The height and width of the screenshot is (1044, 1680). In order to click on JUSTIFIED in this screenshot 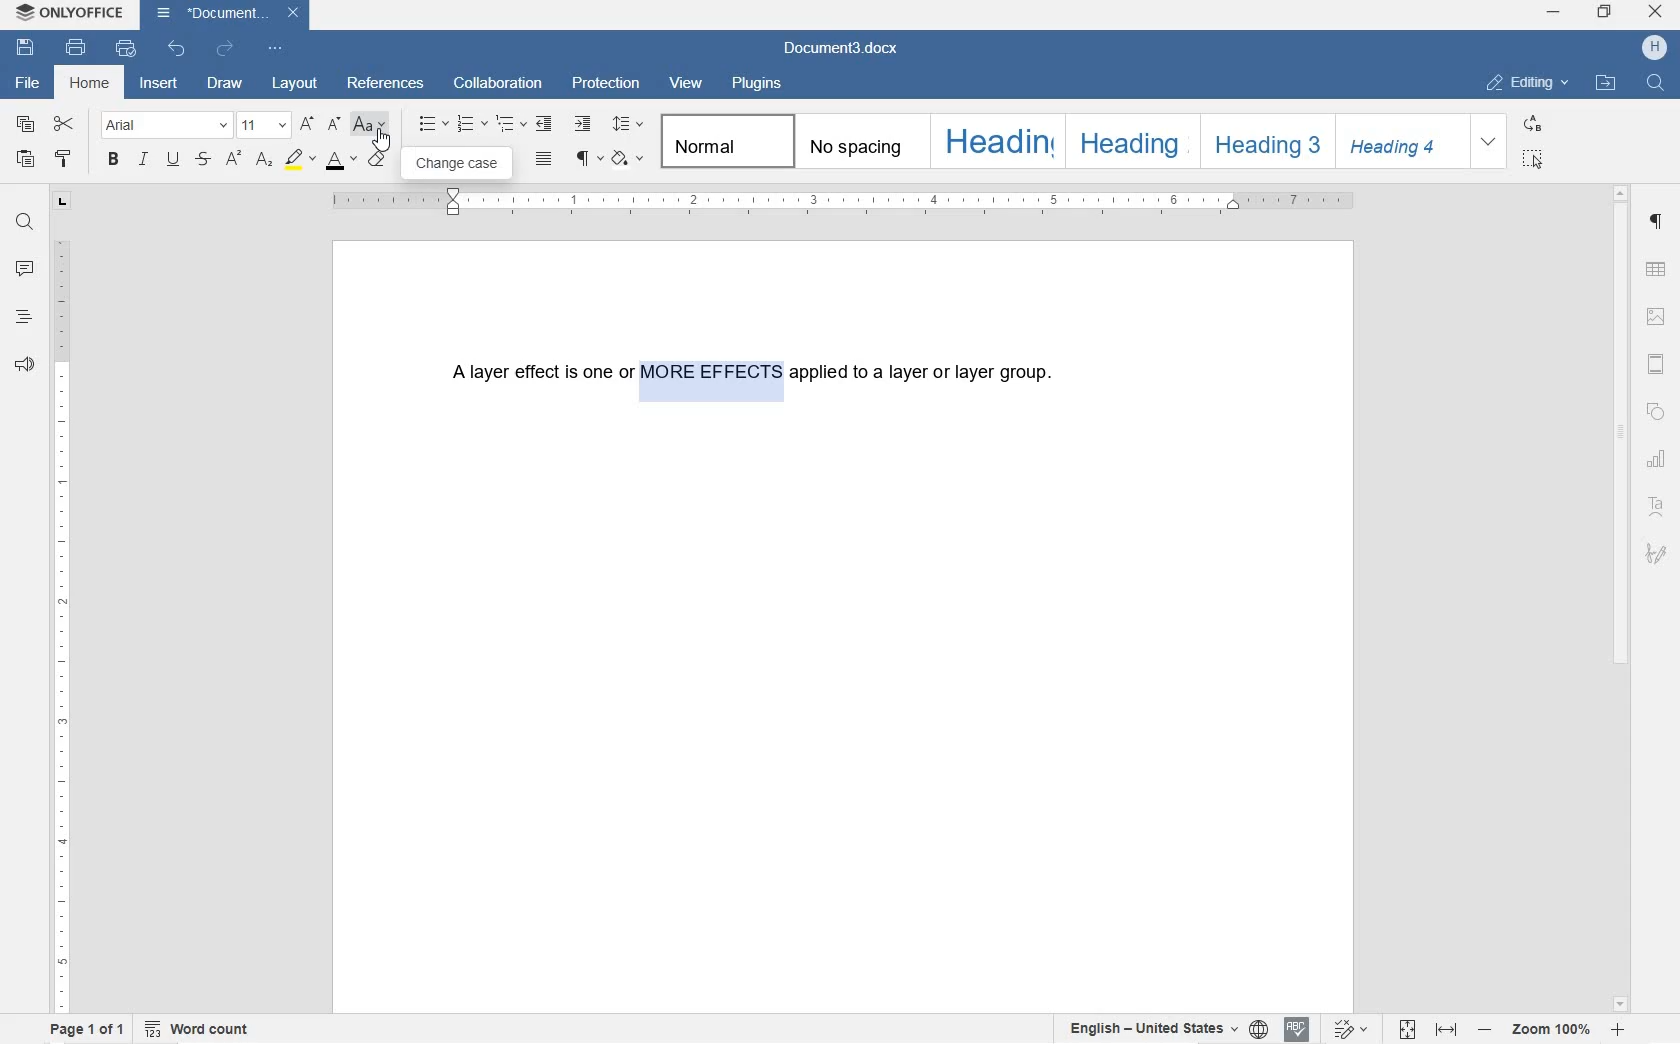, I will do `click(543, 160)`.